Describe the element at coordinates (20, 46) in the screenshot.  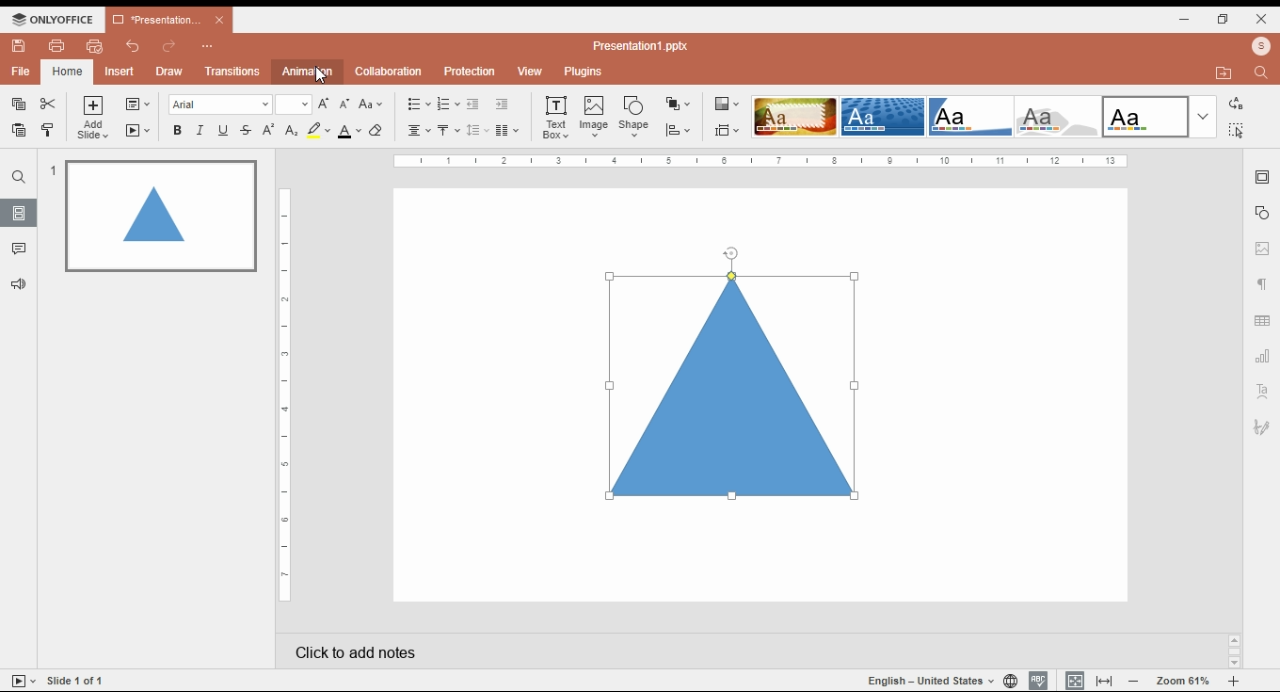
I see `save` at that location.